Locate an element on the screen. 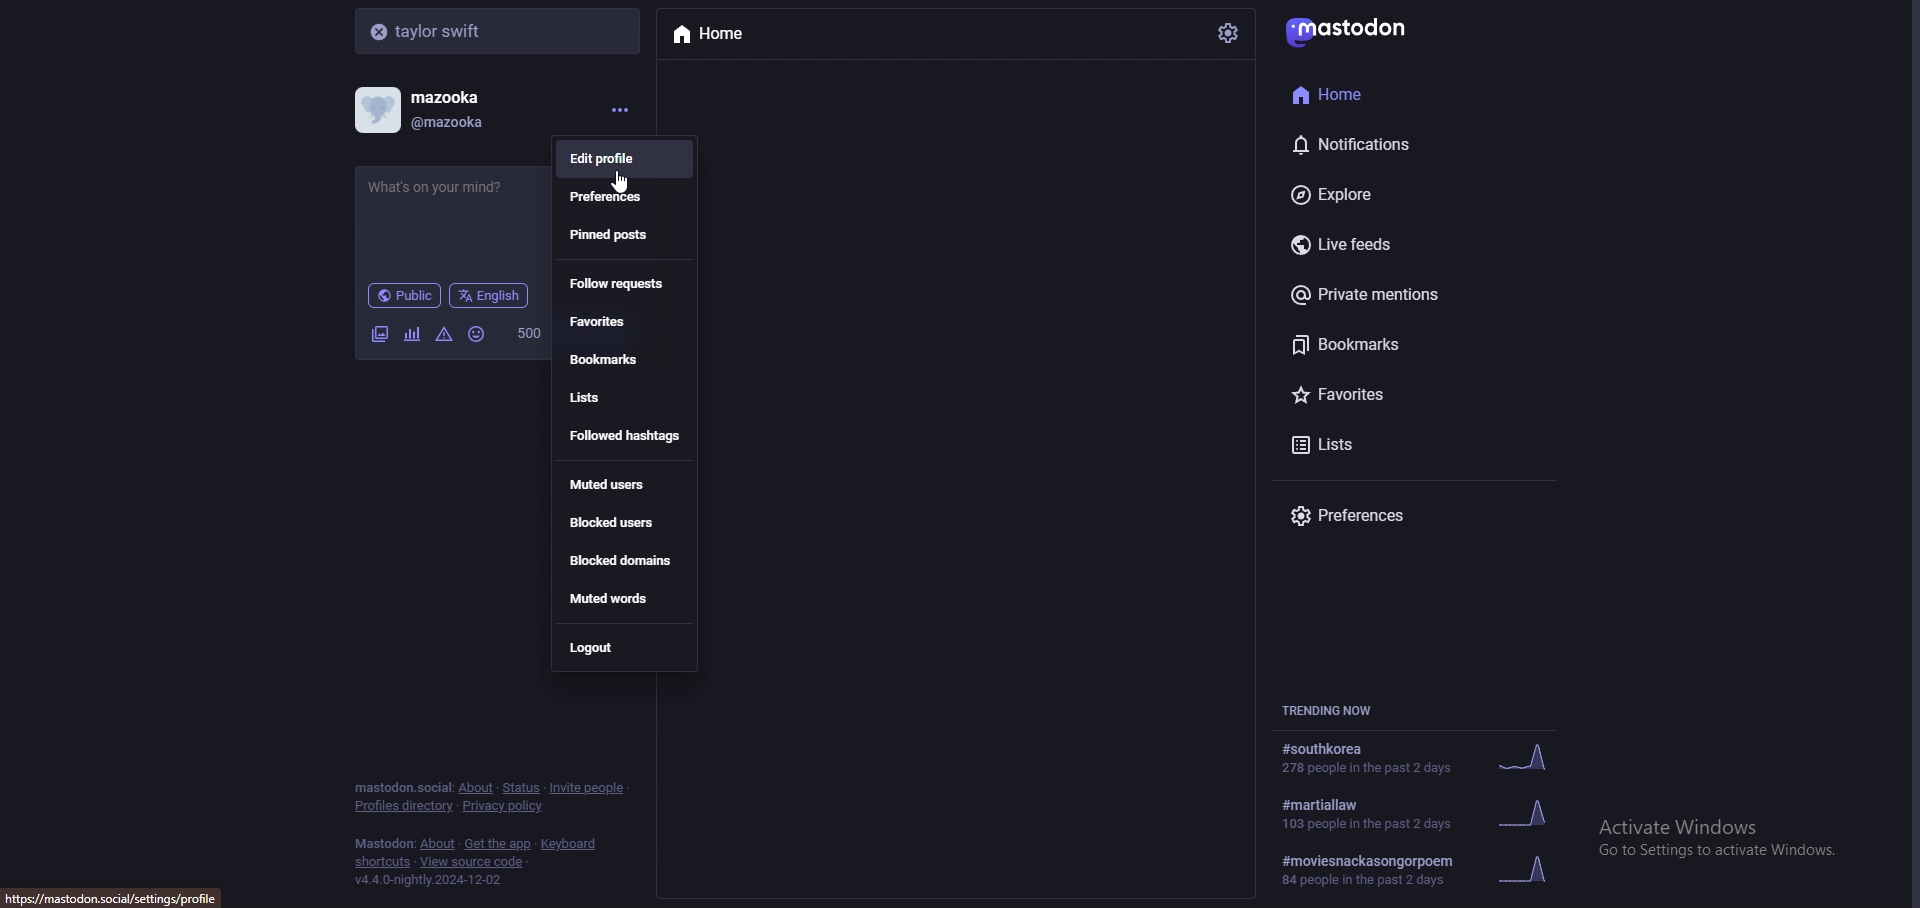 This screenshot has width=1920, height=908. follow requests is located at coordinates (622, 283).